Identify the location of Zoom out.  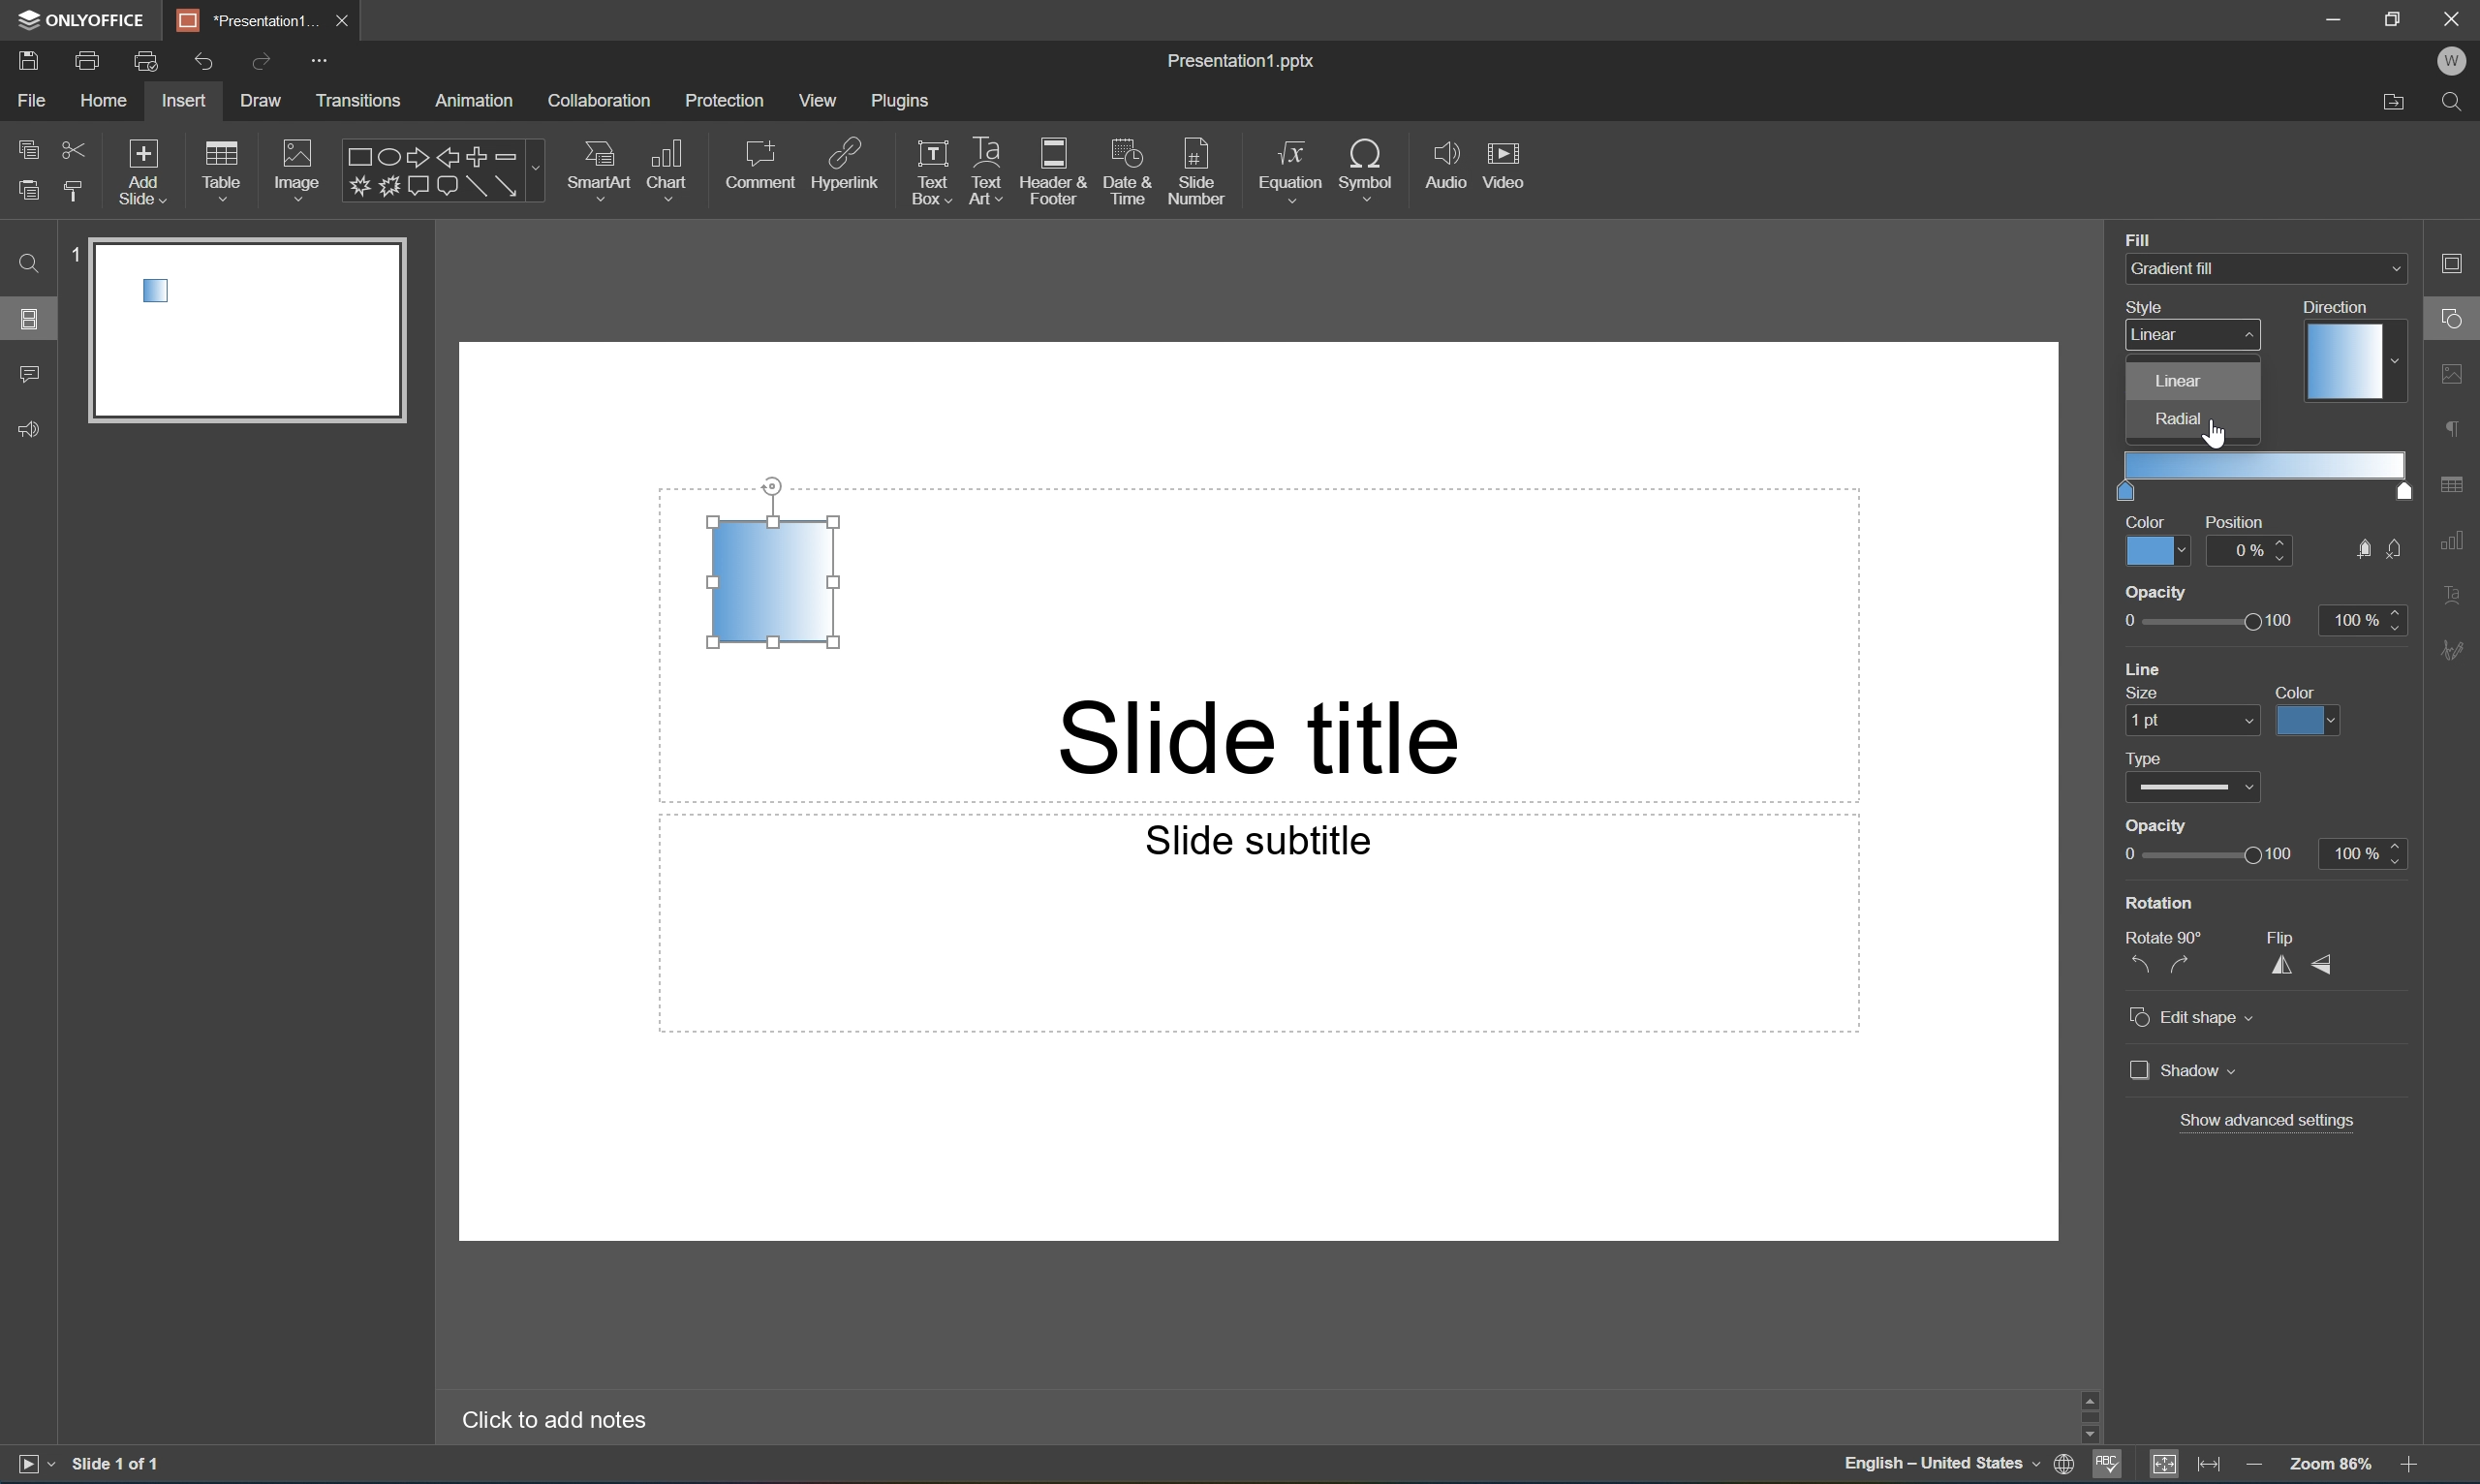
(2249, 1461).